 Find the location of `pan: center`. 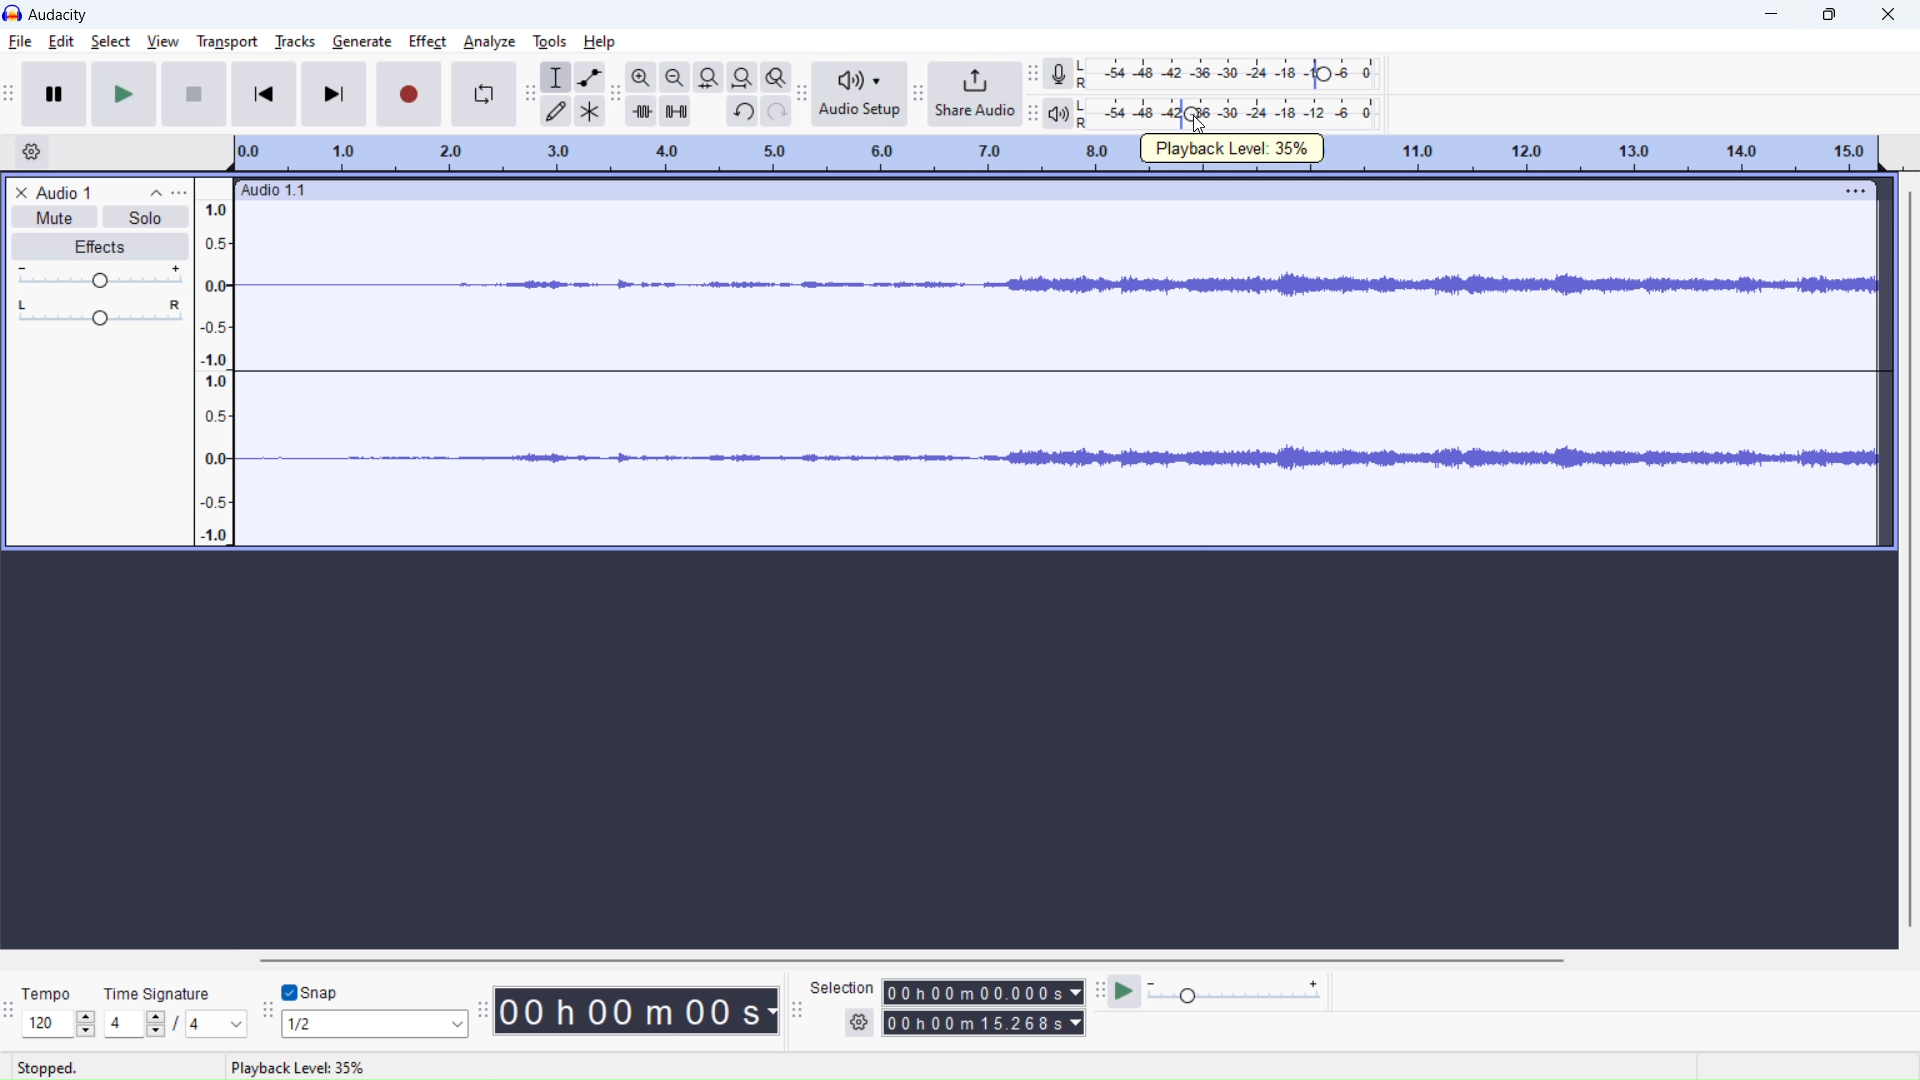

pan: center is located at coordinates (99, 312).